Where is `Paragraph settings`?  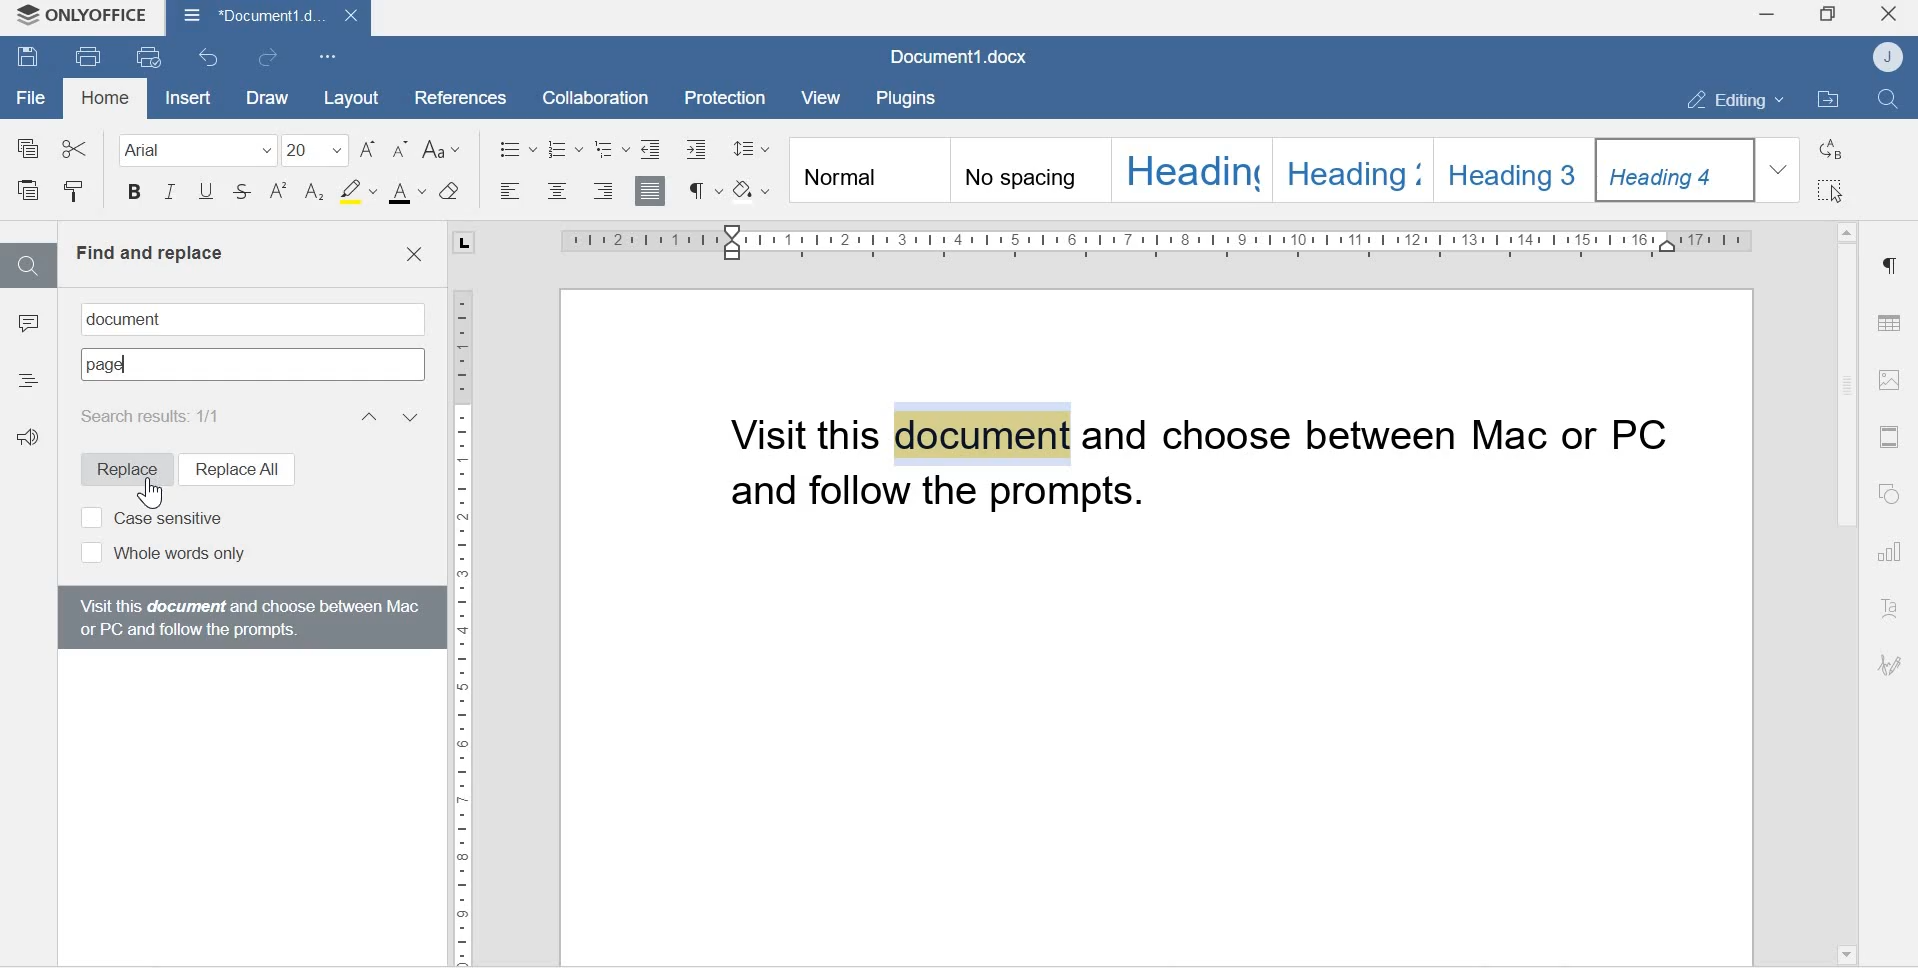 Paragraph settings is located at coordinates (1889, 266).